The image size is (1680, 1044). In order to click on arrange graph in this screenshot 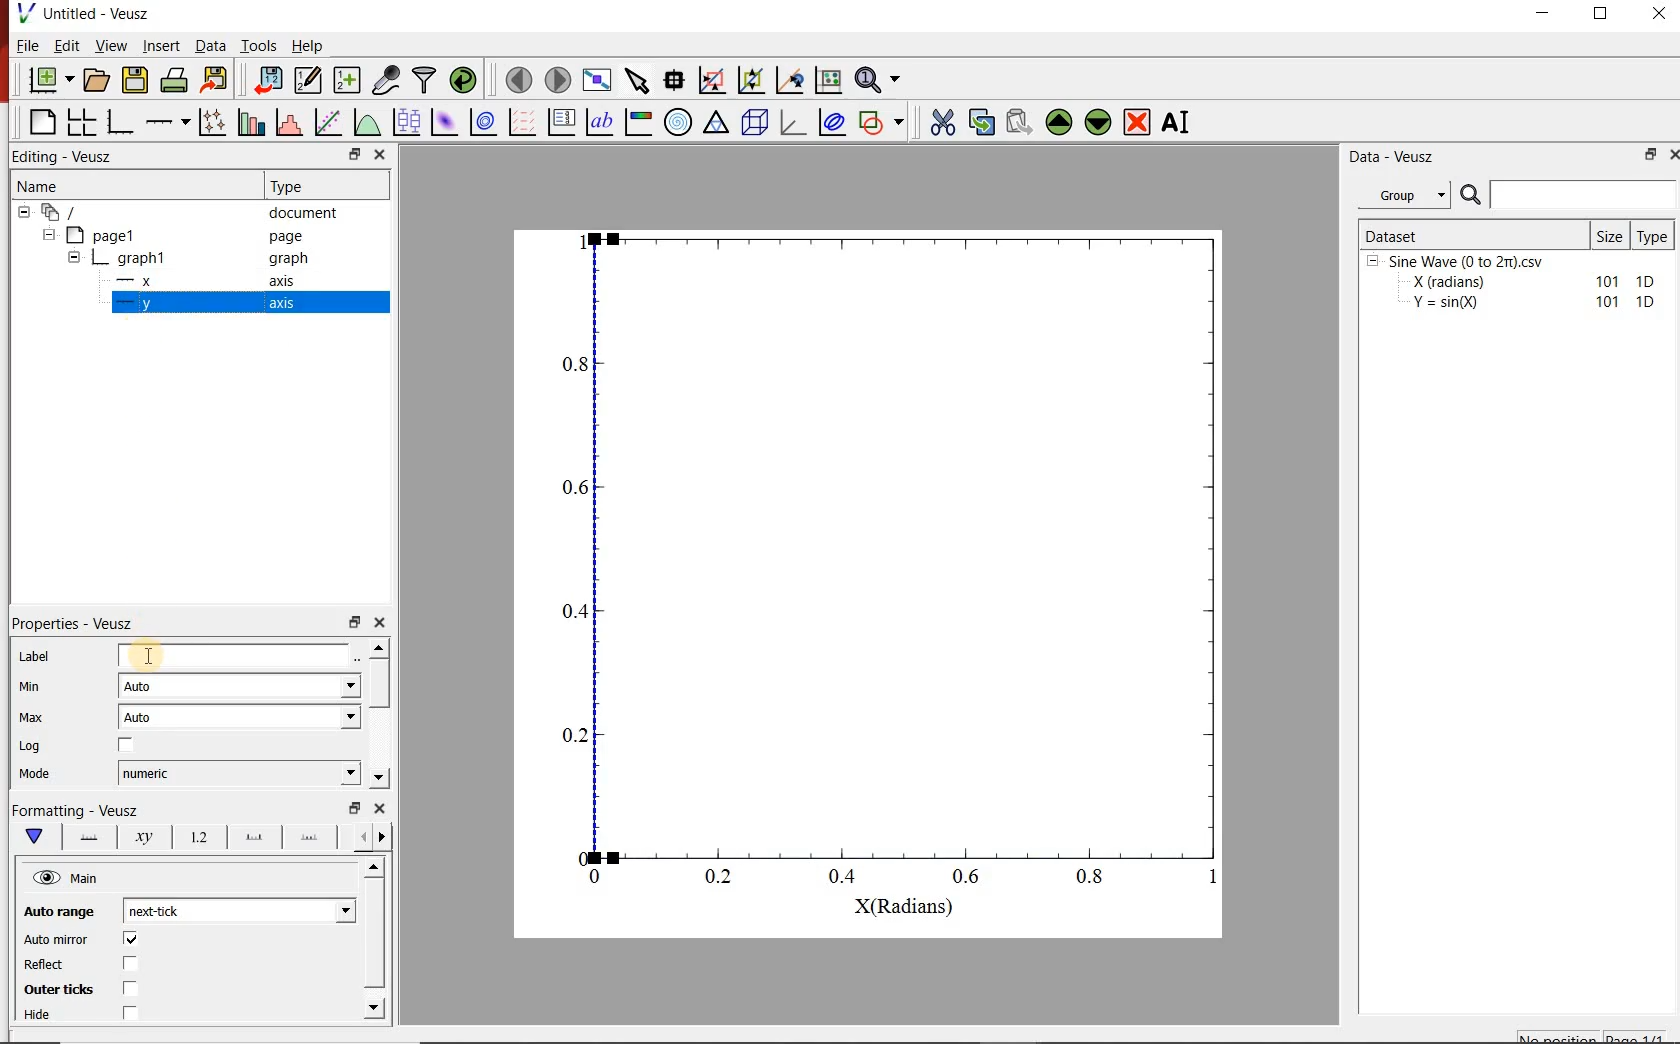, I will do `click(82, 122)`.